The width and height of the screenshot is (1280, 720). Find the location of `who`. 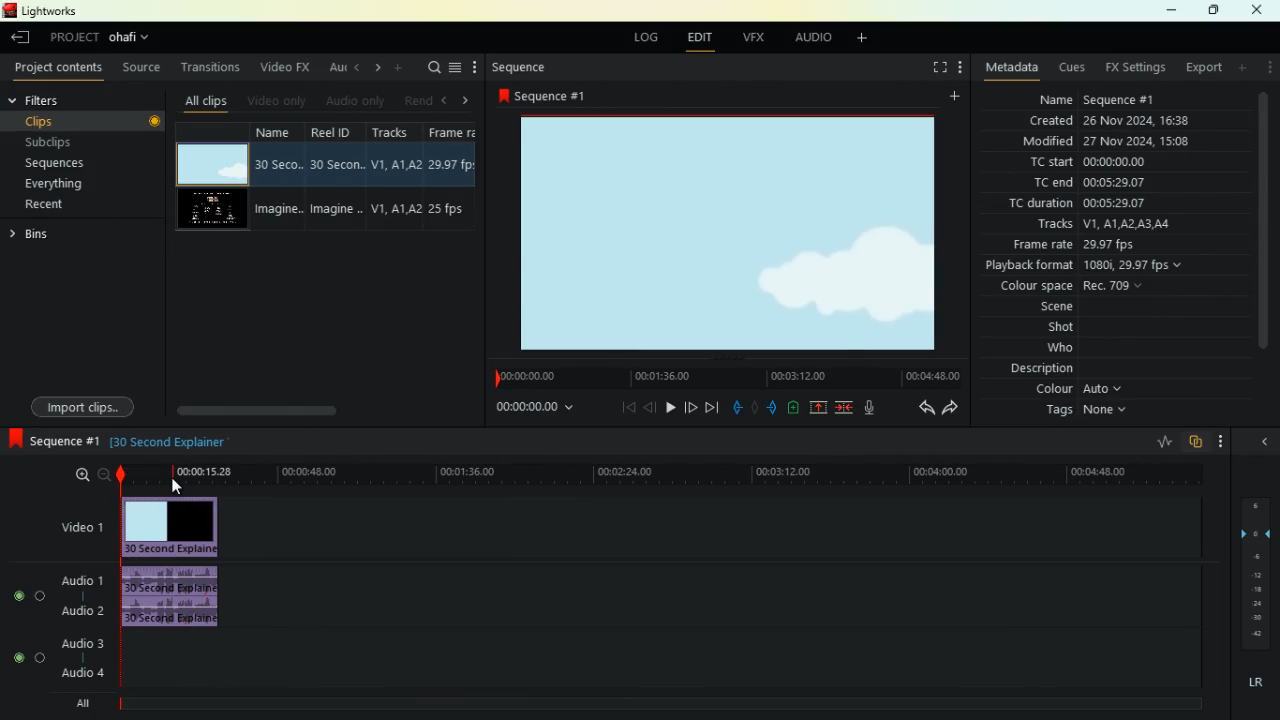

who is located at coordinates (1047, 349).